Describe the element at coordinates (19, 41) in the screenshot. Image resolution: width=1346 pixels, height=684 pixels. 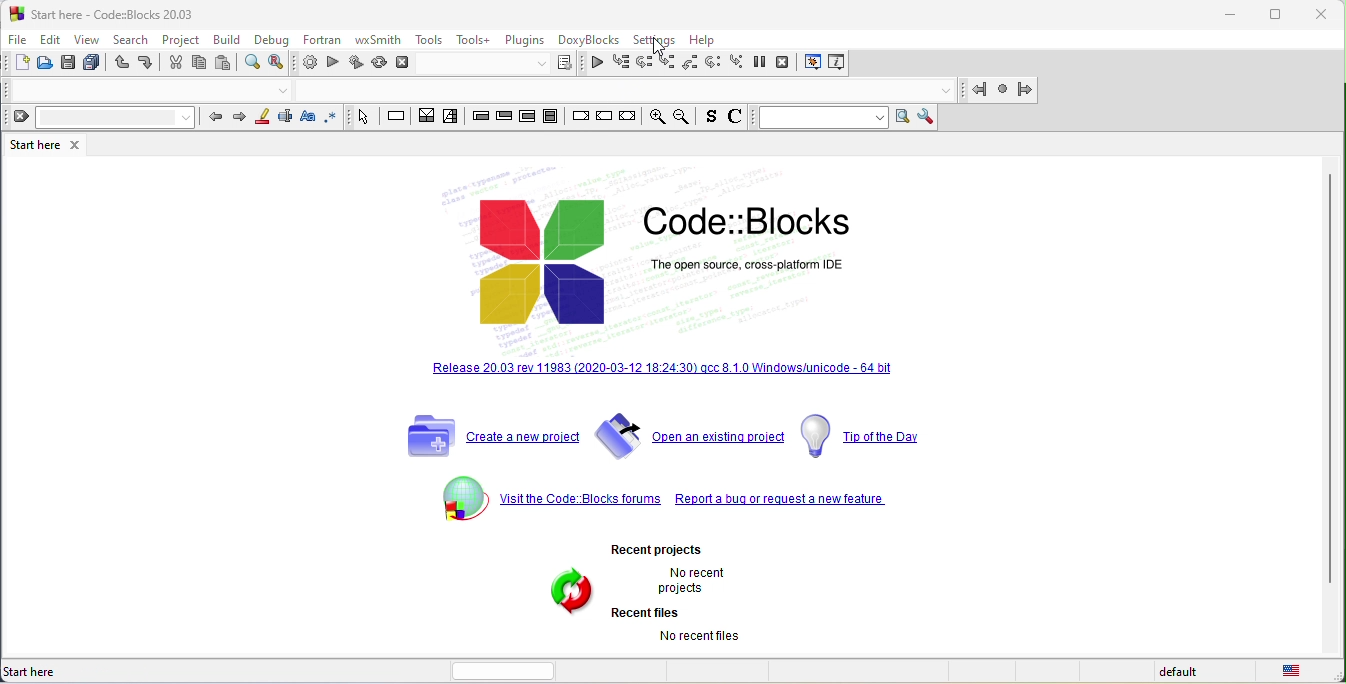
I see `file` at that location.